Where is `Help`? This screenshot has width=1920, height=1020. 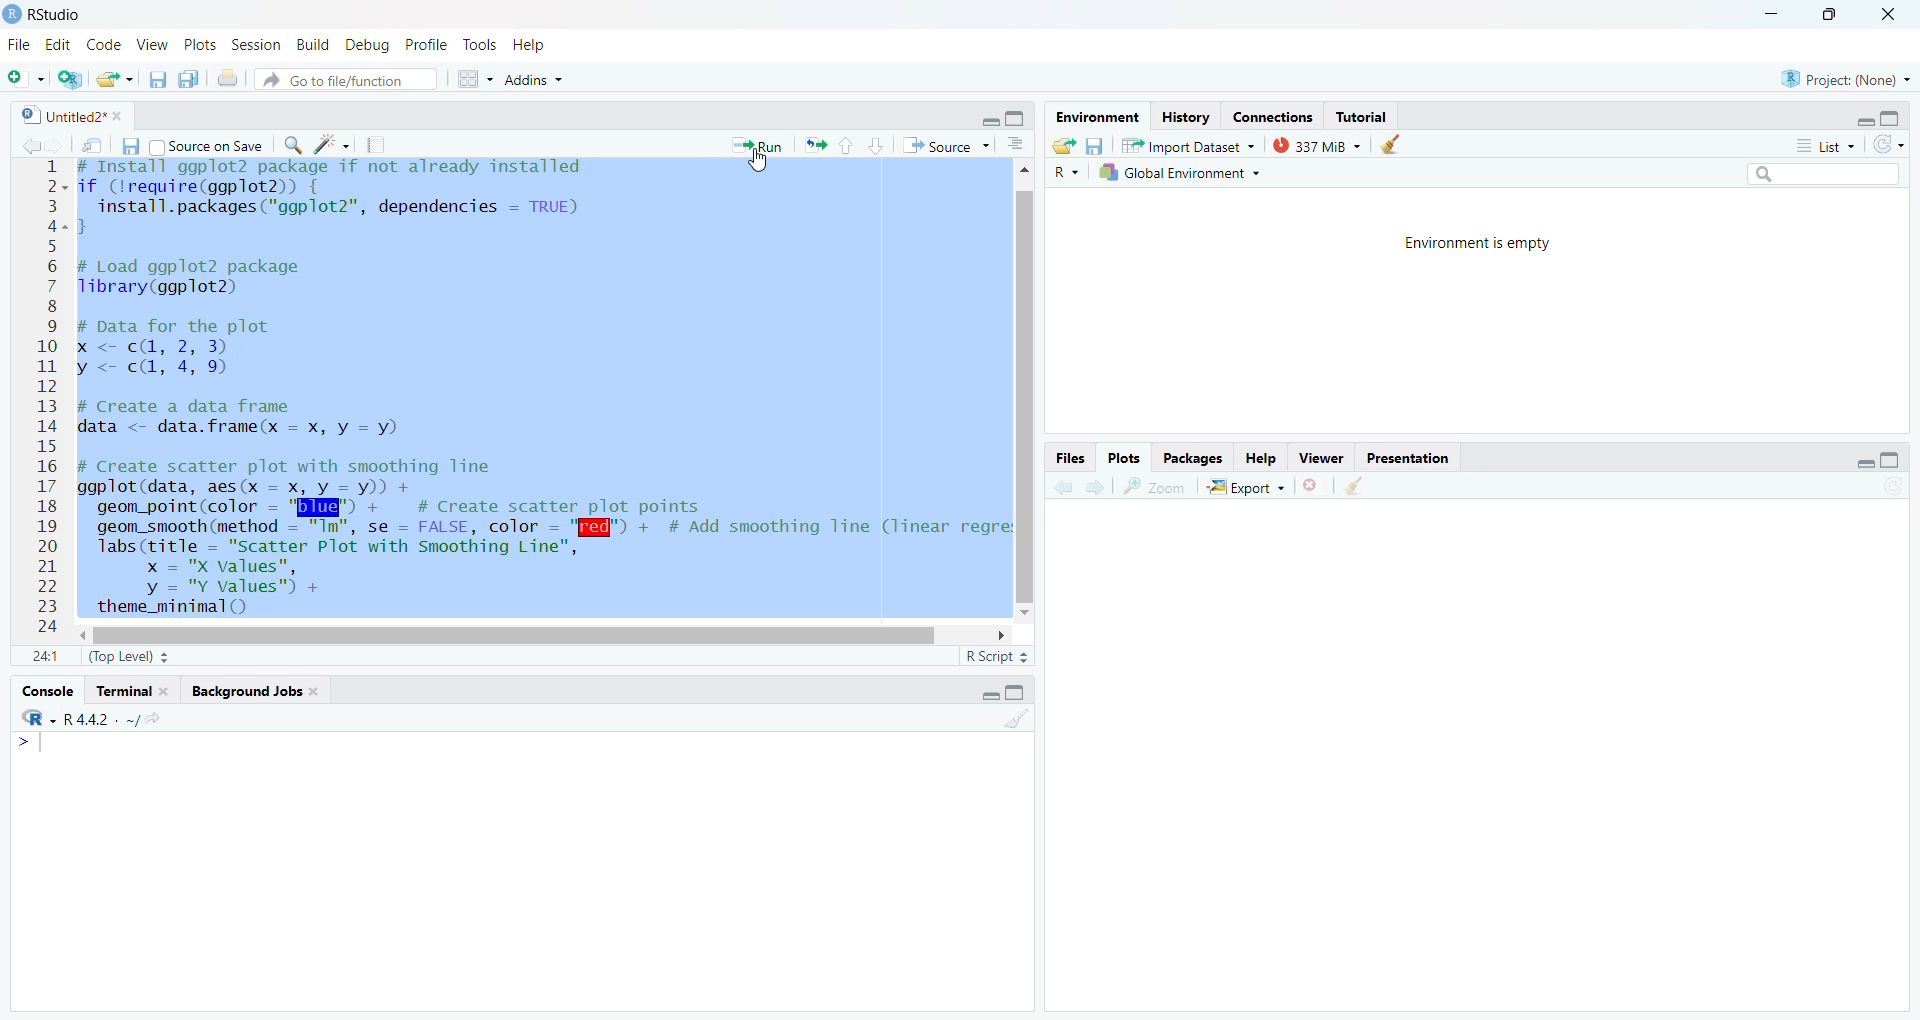
Help is located at coordinates (1258, 458).